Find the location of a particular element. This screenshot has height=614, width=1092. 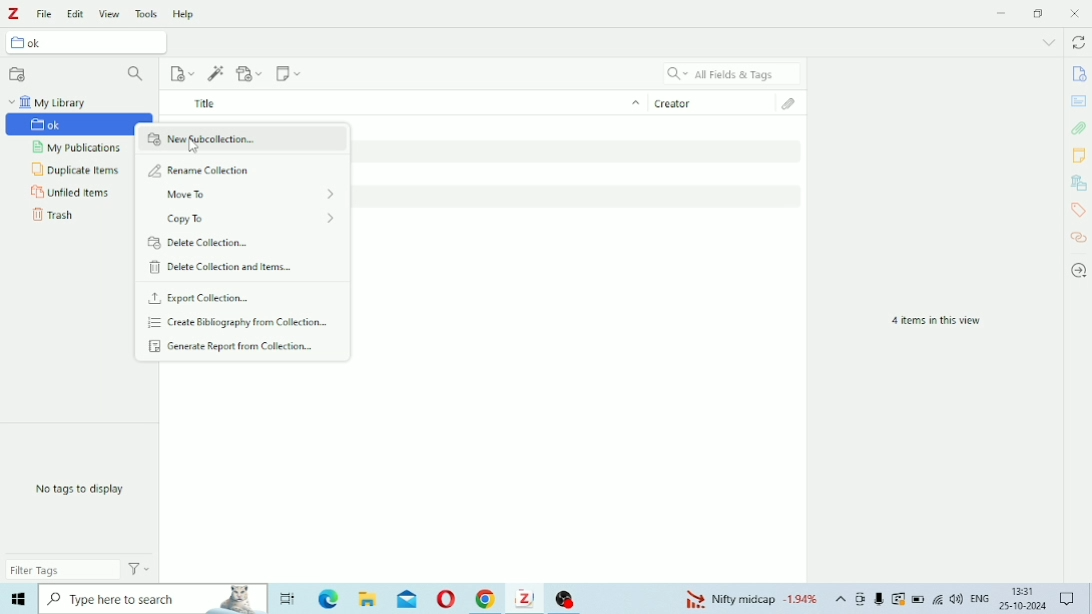

Title is located at coordinates (403, 102).